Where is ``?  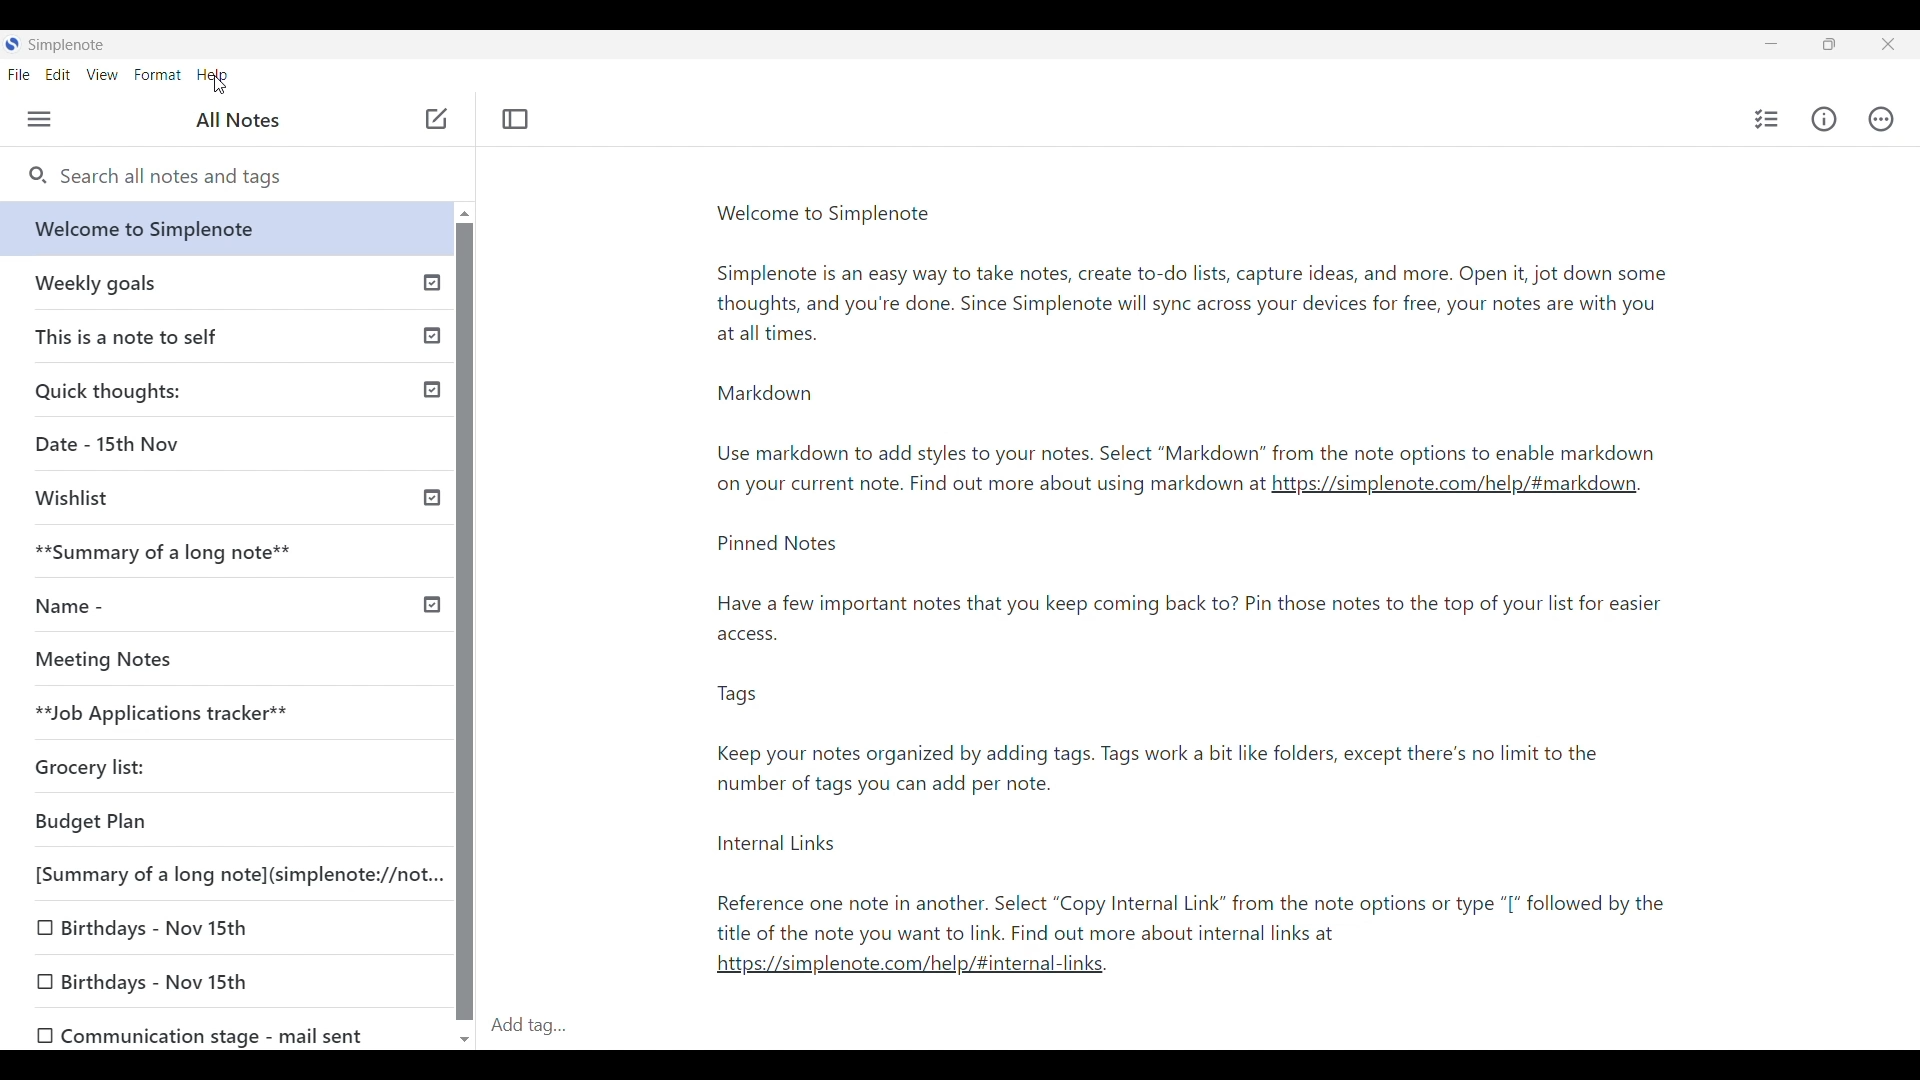
 is located at coordinates (427, 497).